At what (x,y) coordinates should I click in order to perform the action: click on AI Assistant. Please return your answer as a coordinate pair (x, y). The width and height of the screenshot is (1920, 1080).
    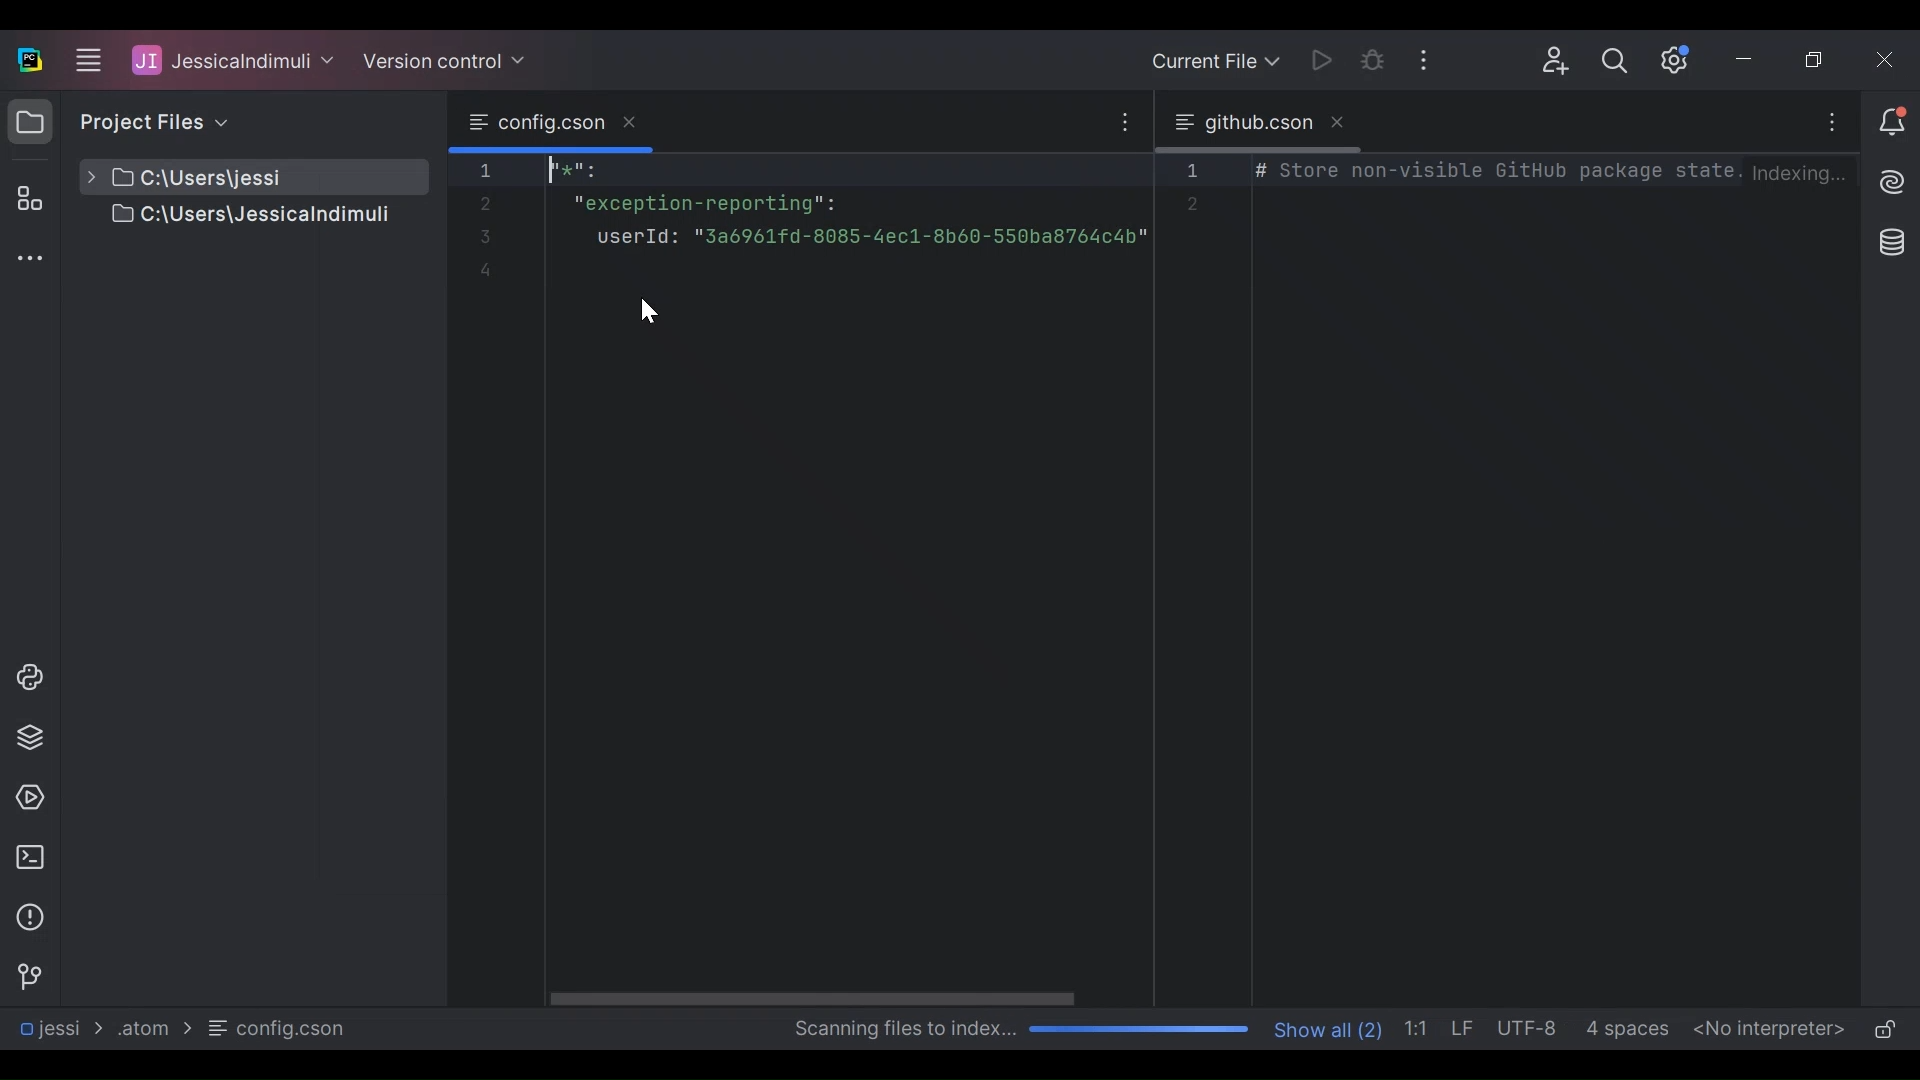
    Looking at the image, I should click on (1891, 182).